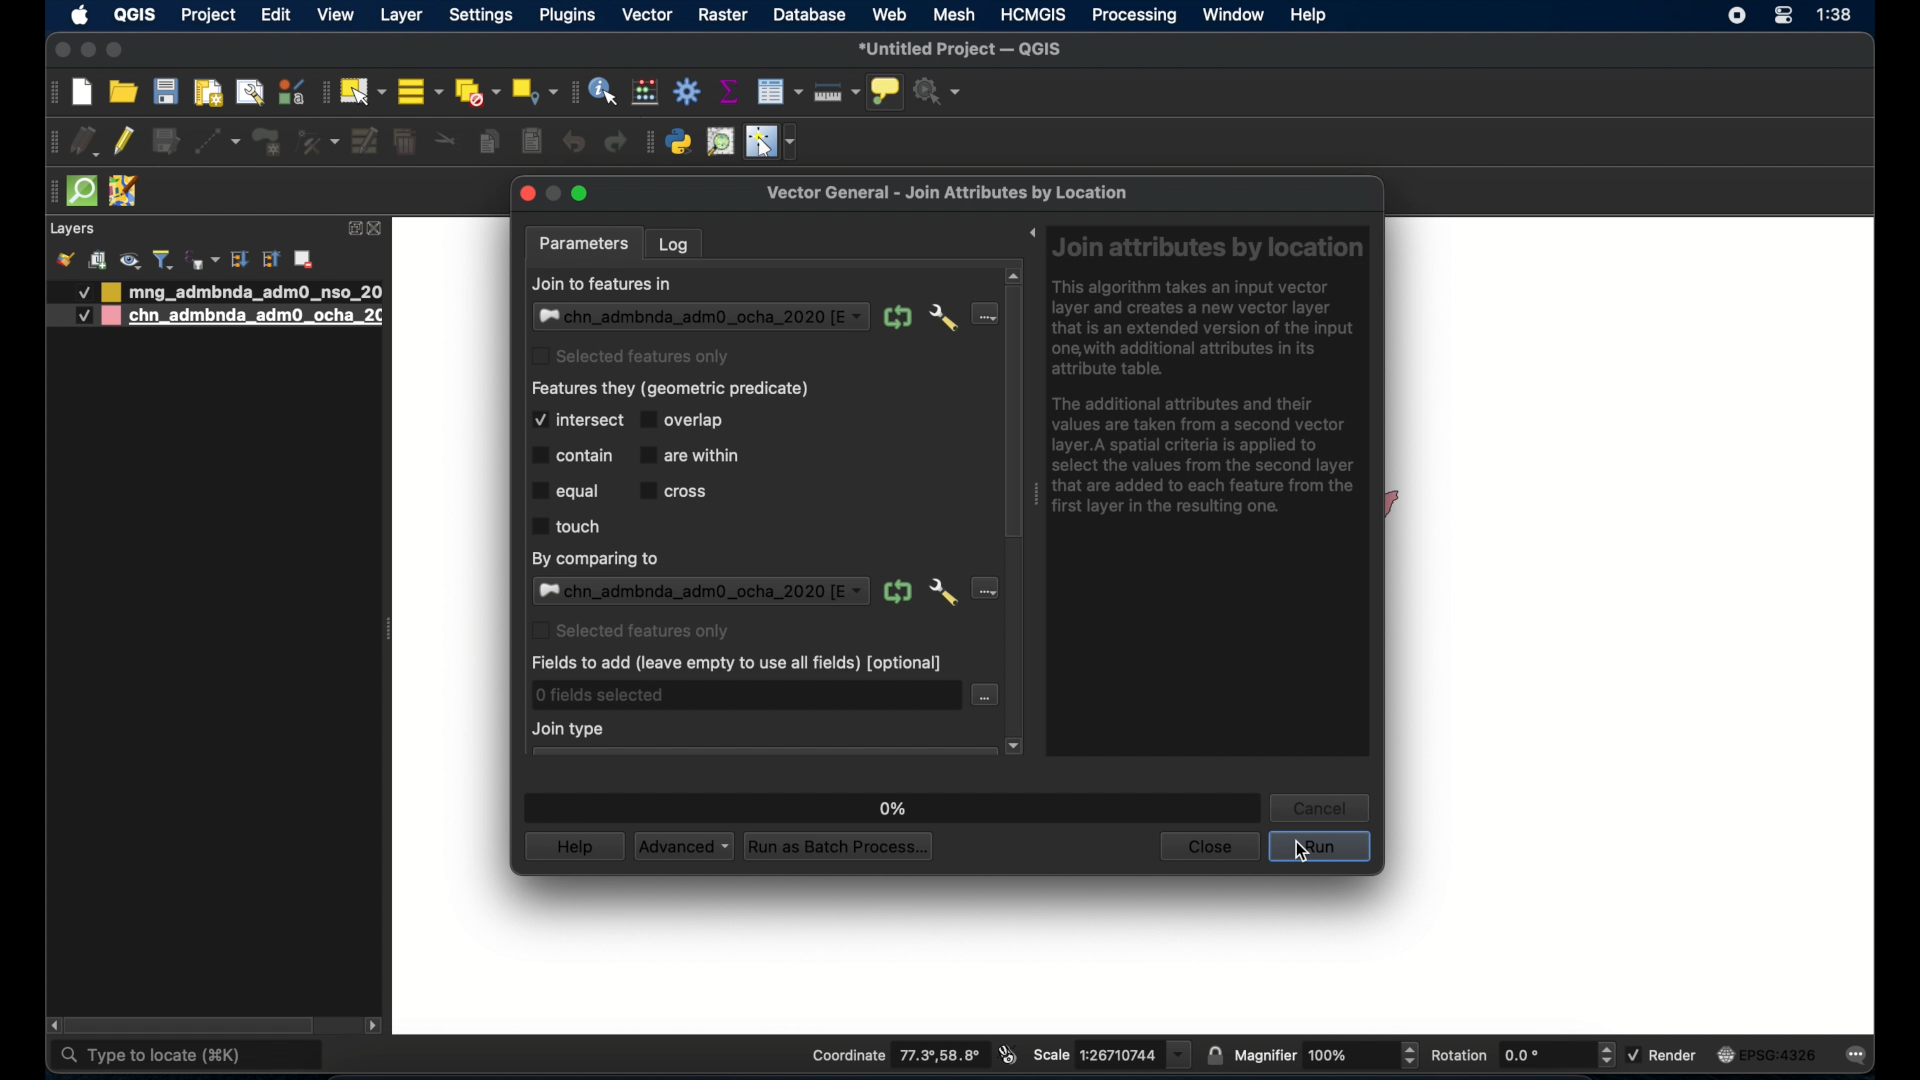 The image size is (1920, 1080). What do you see at coordinates (674, 243) in the screenshot?
I see `log` at bounding box center [674, 243].